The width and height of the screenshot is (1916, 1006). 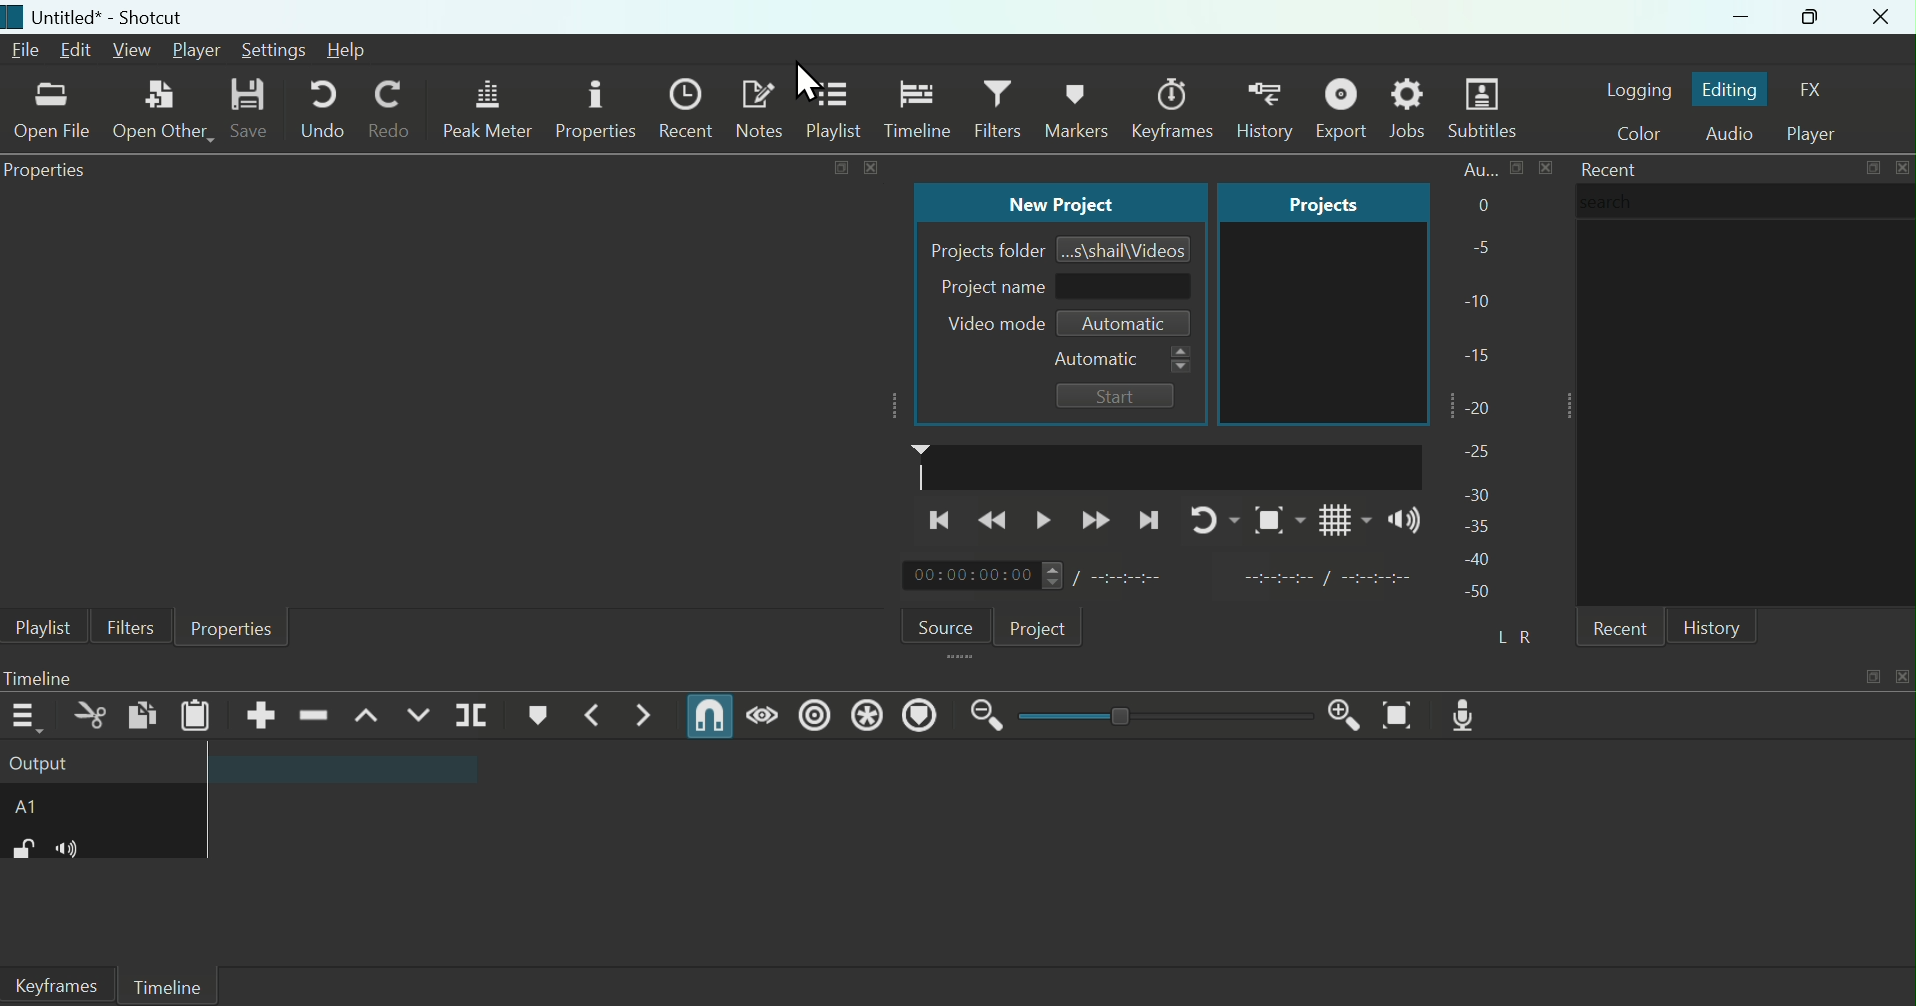 What do you see at coordinates (598, 110) in the screenshot?
I see `Properties` at bounding box center [598, 110].